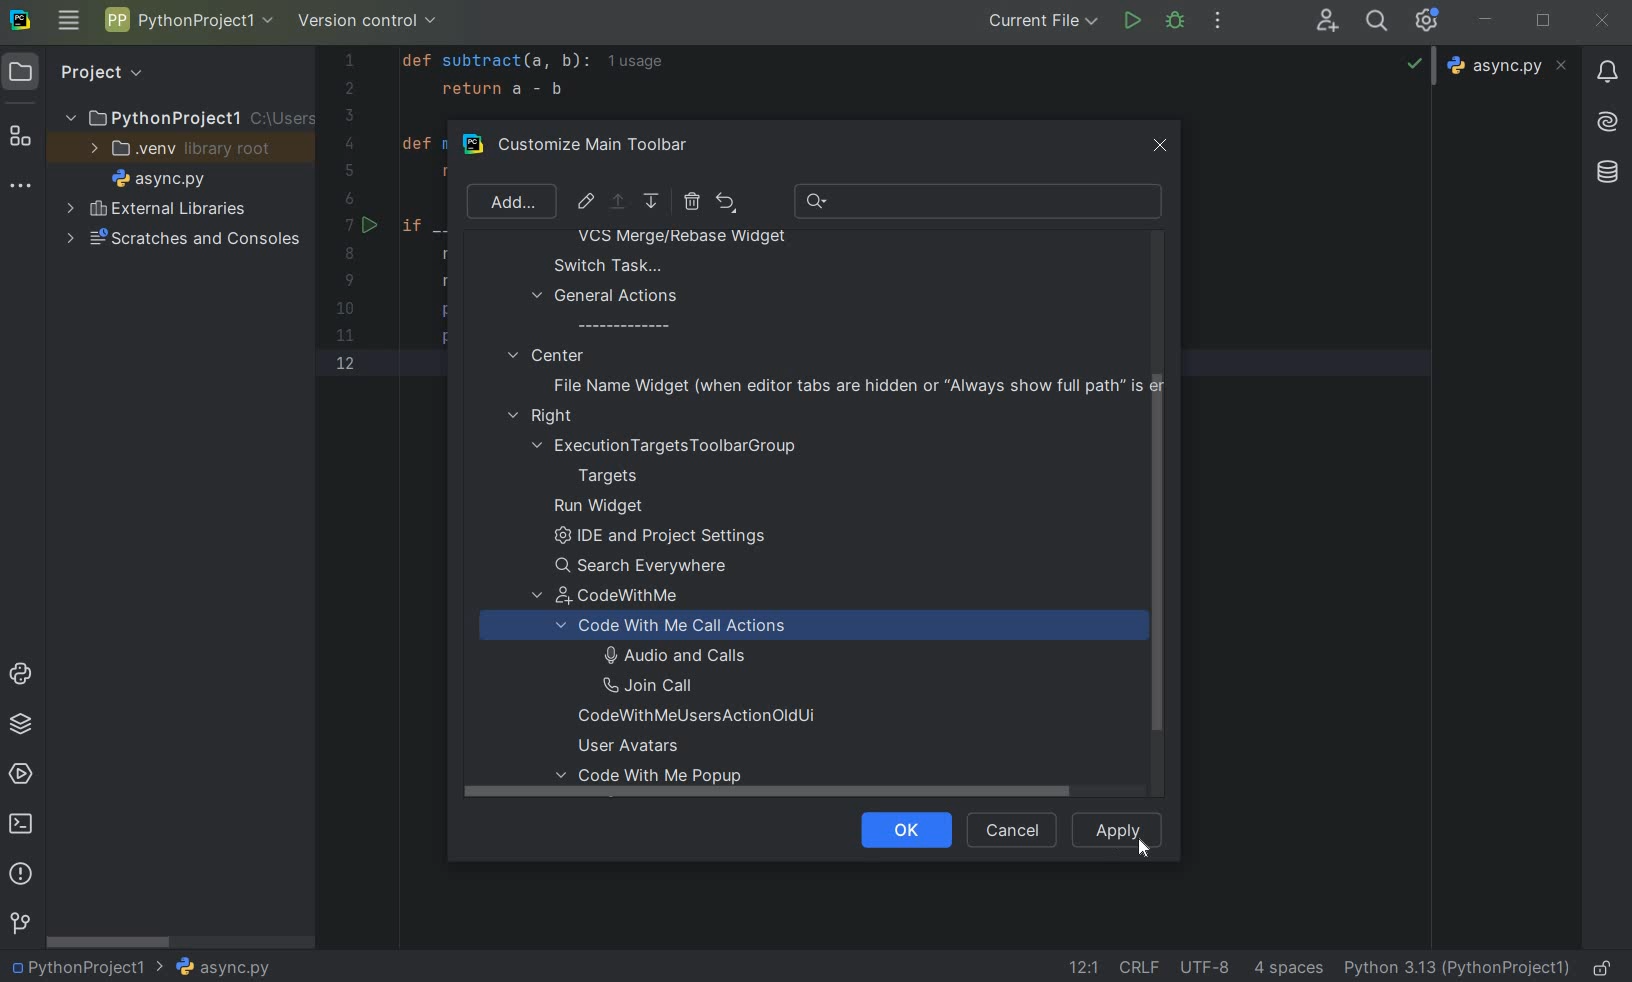 This screenshot has width=1632, height=982. What do you see at coordinates (20, 727) in the screenshot?
I see `PYTHON PACKAGES` at bounding box center [20, 727].